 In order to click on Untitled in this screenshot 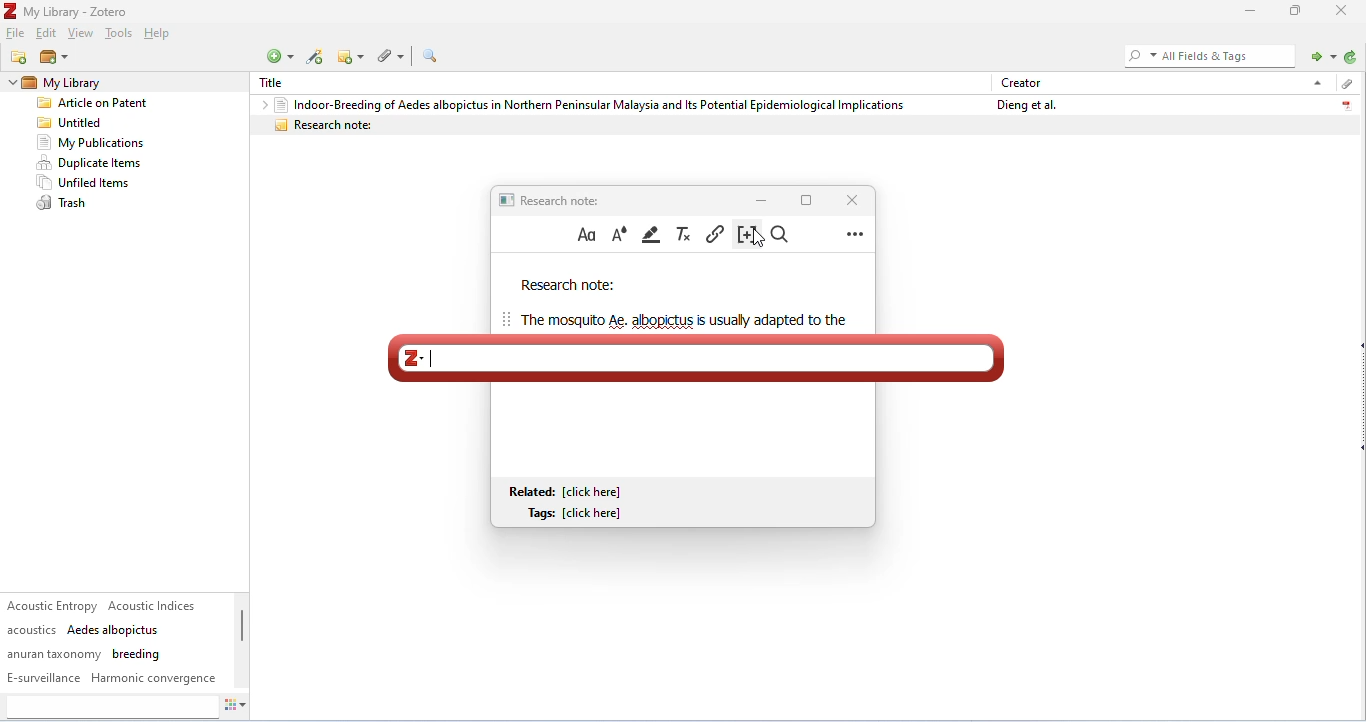, I will do `click(74, 123)`.